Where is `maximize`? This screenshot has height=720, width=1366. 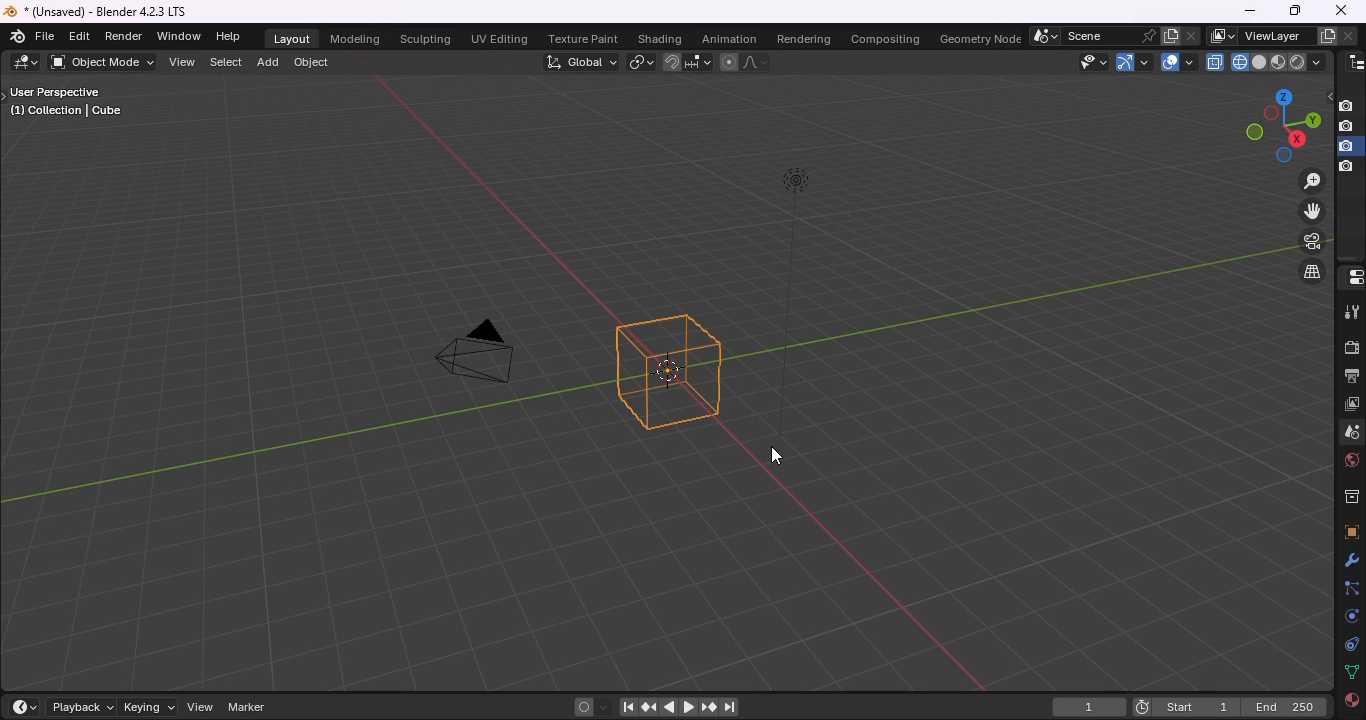
maximize is located at coordinates (1297, 11).